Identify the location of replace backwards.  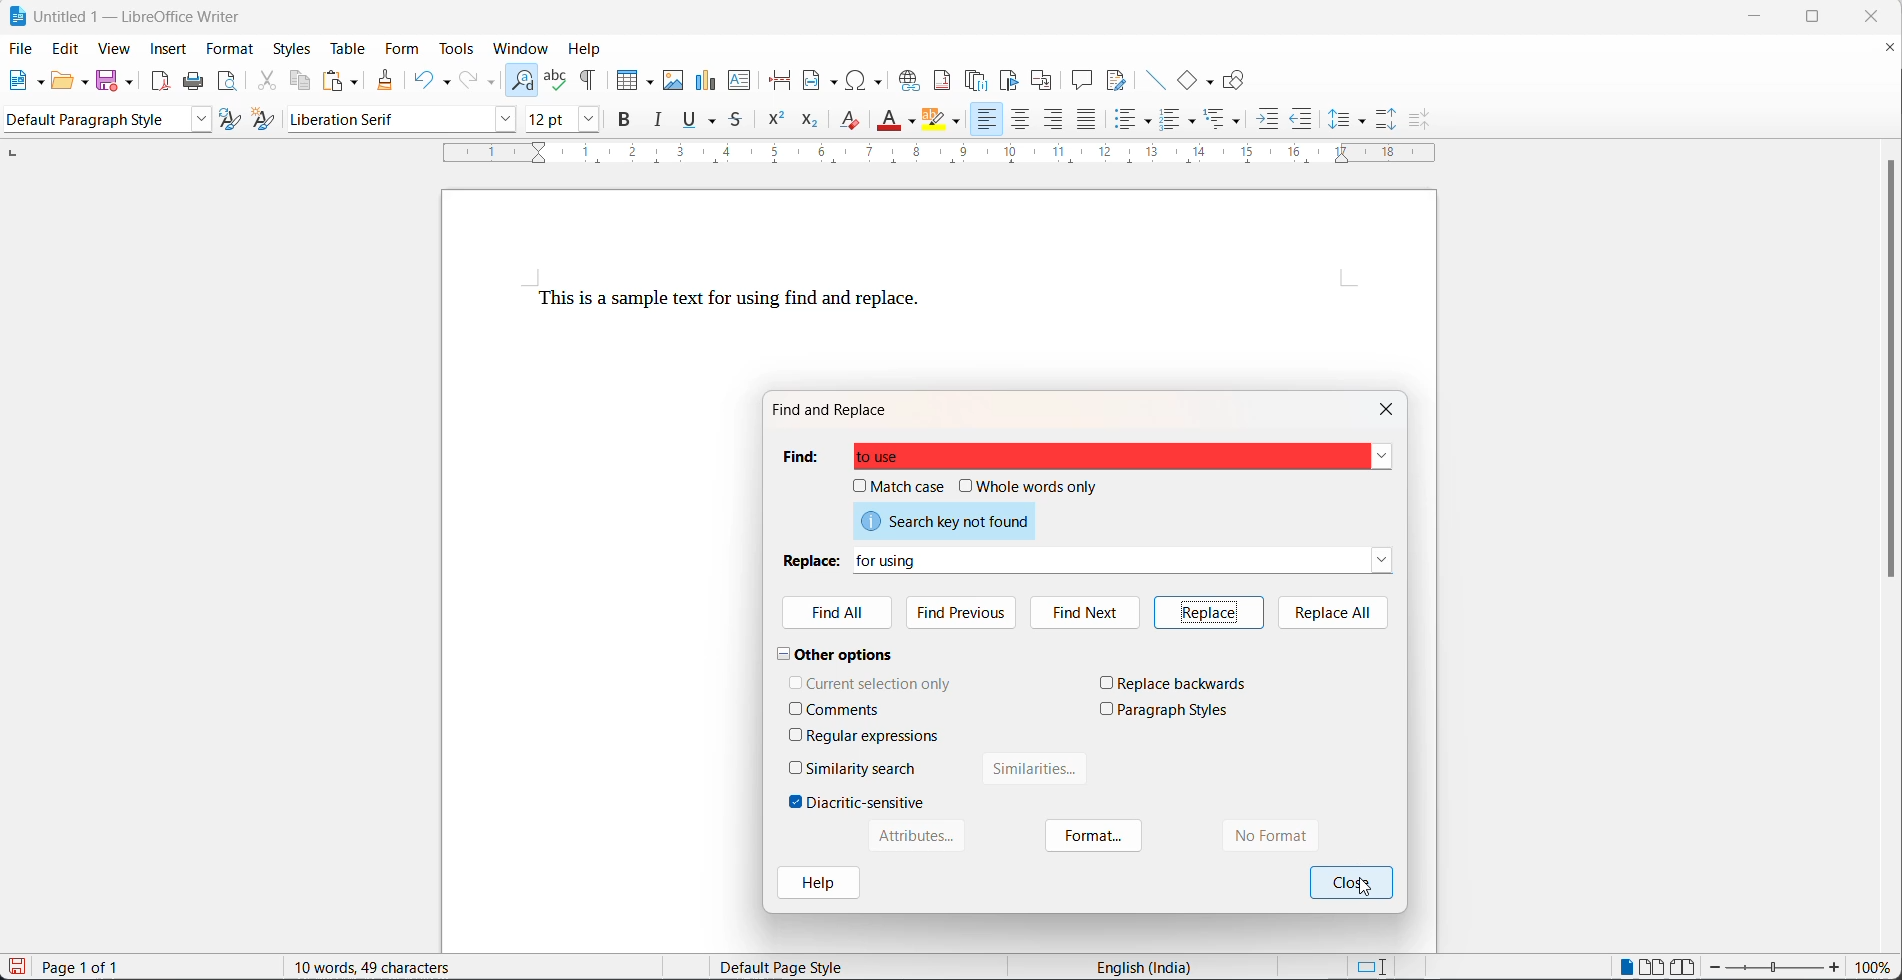
(1184, 683).